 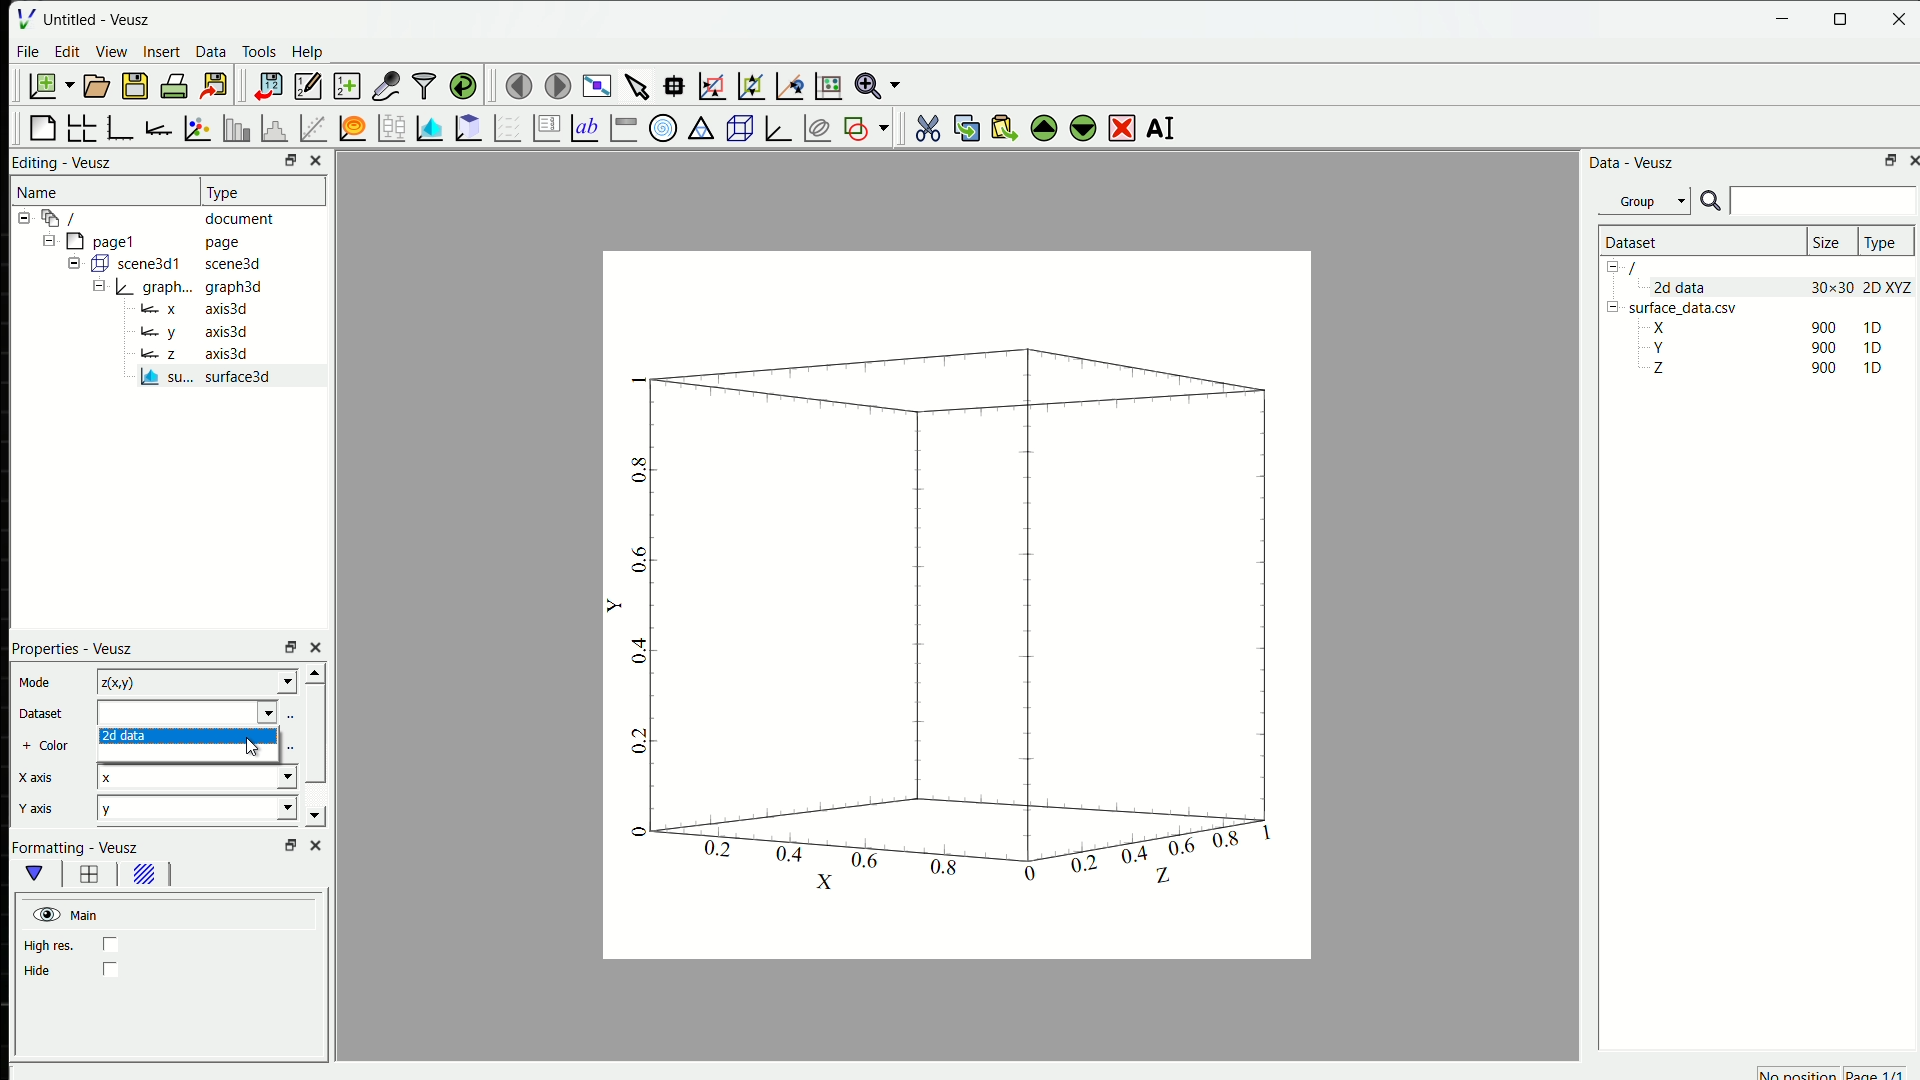 What do you see at coordinates (1161, 129) in the screenshot?
I see `AI` at bounding box center [1161, 129].